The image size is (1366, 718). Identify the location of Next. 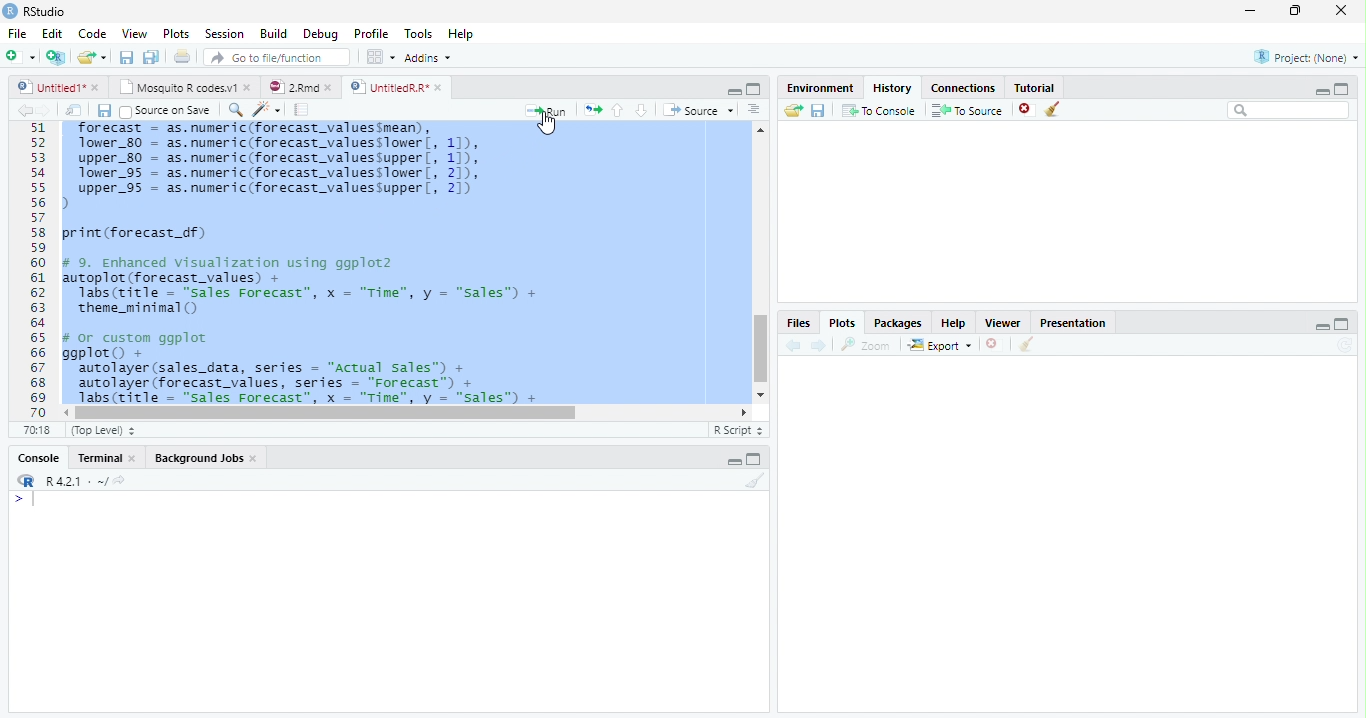
(45, 110).